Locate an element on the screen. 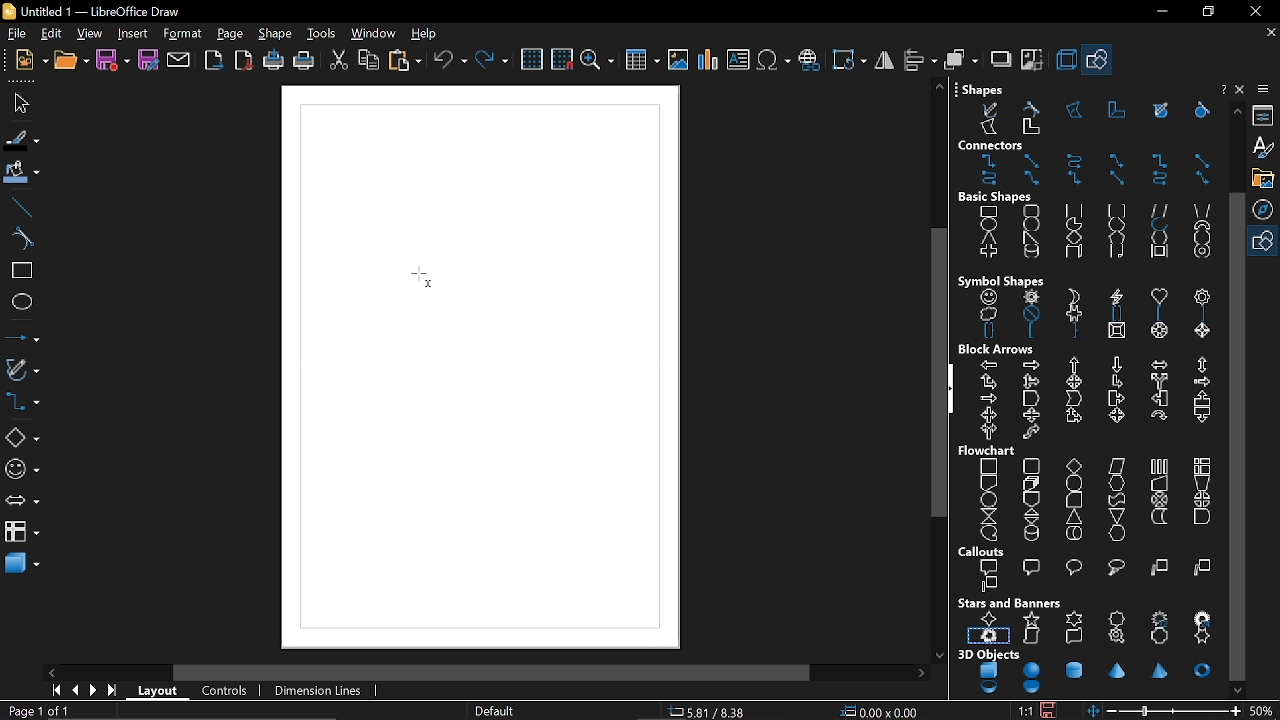  fill color is located at coordinates (20, 174).